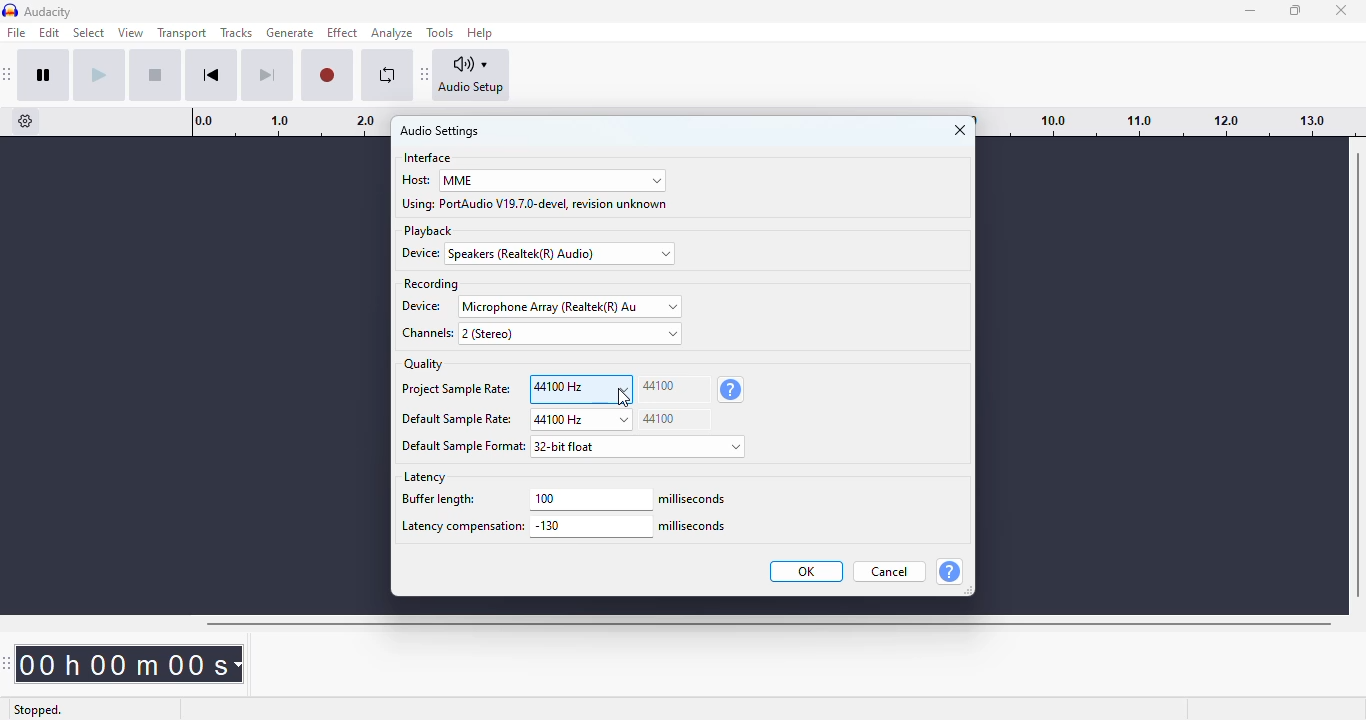  I want to click on audacity transport toolbar, so click(8, 74).